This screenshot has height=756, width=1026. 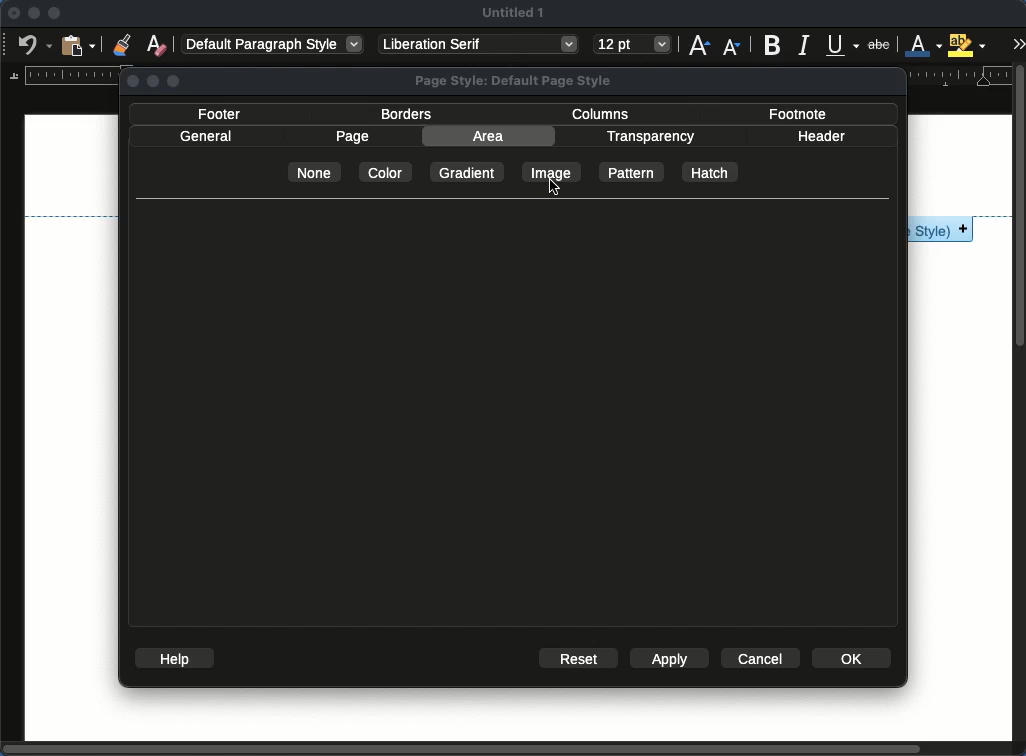 I want to click on margin, so click(x=63, y=75).